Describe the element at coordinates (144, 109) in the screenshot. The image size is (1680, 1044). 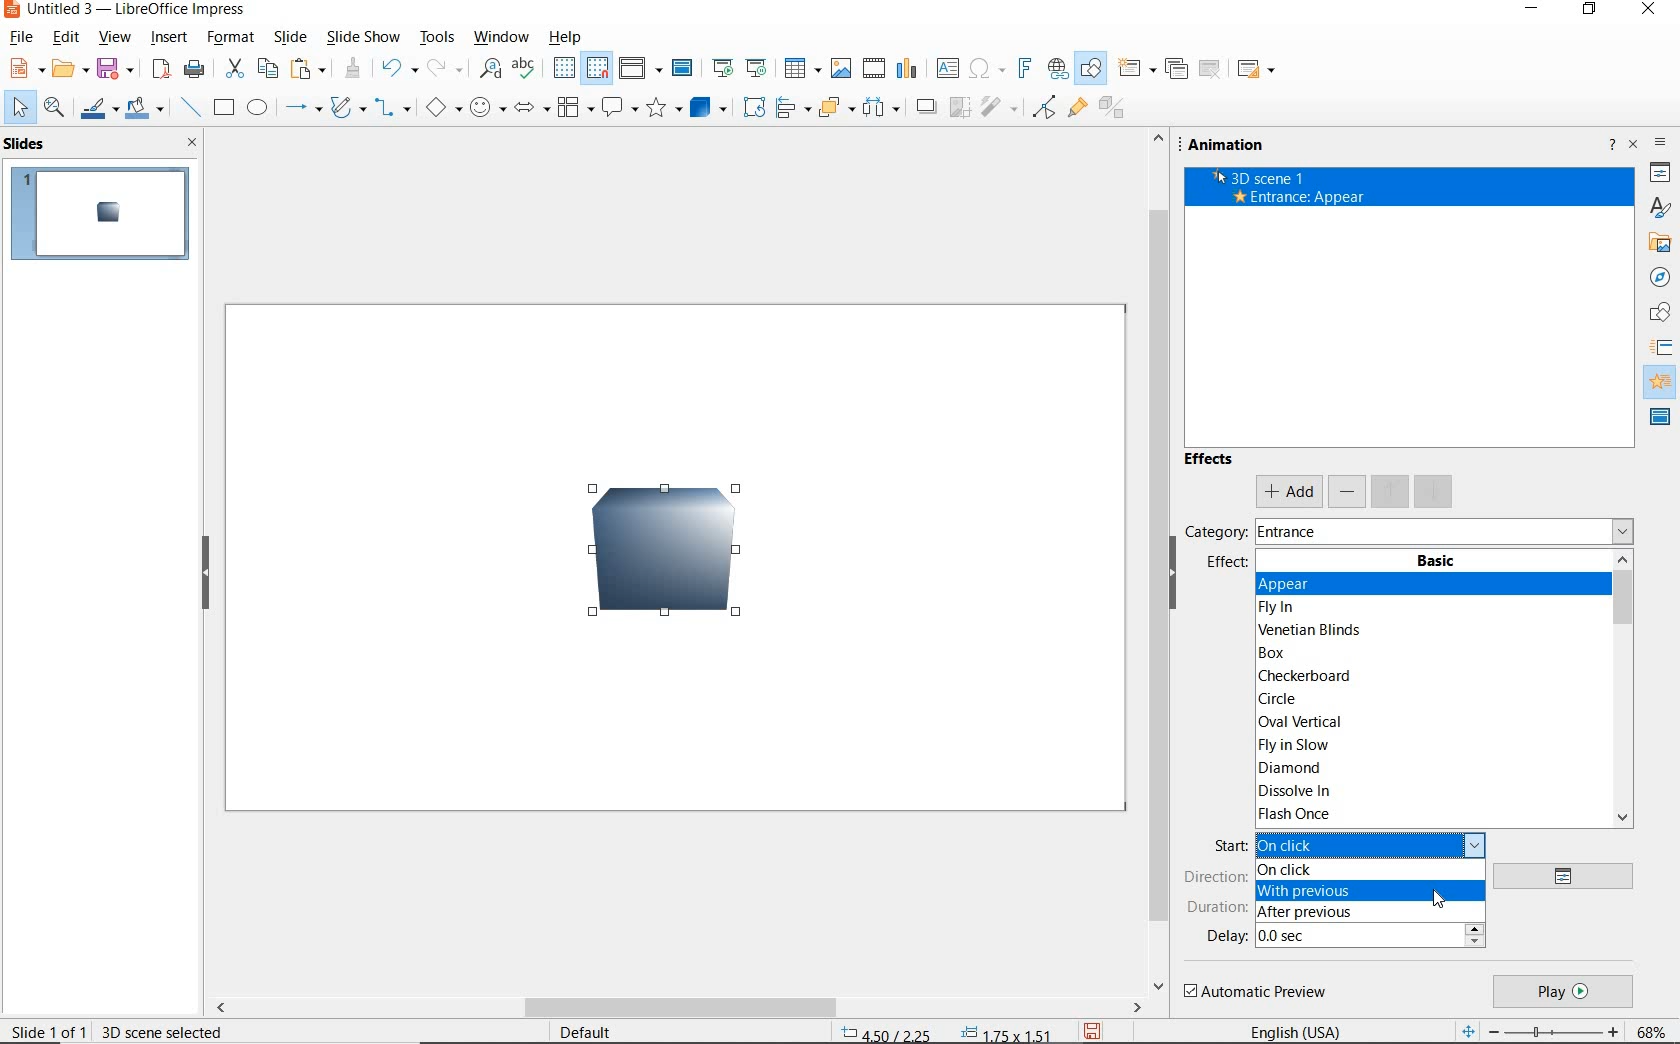
I see `fill color` at that location.